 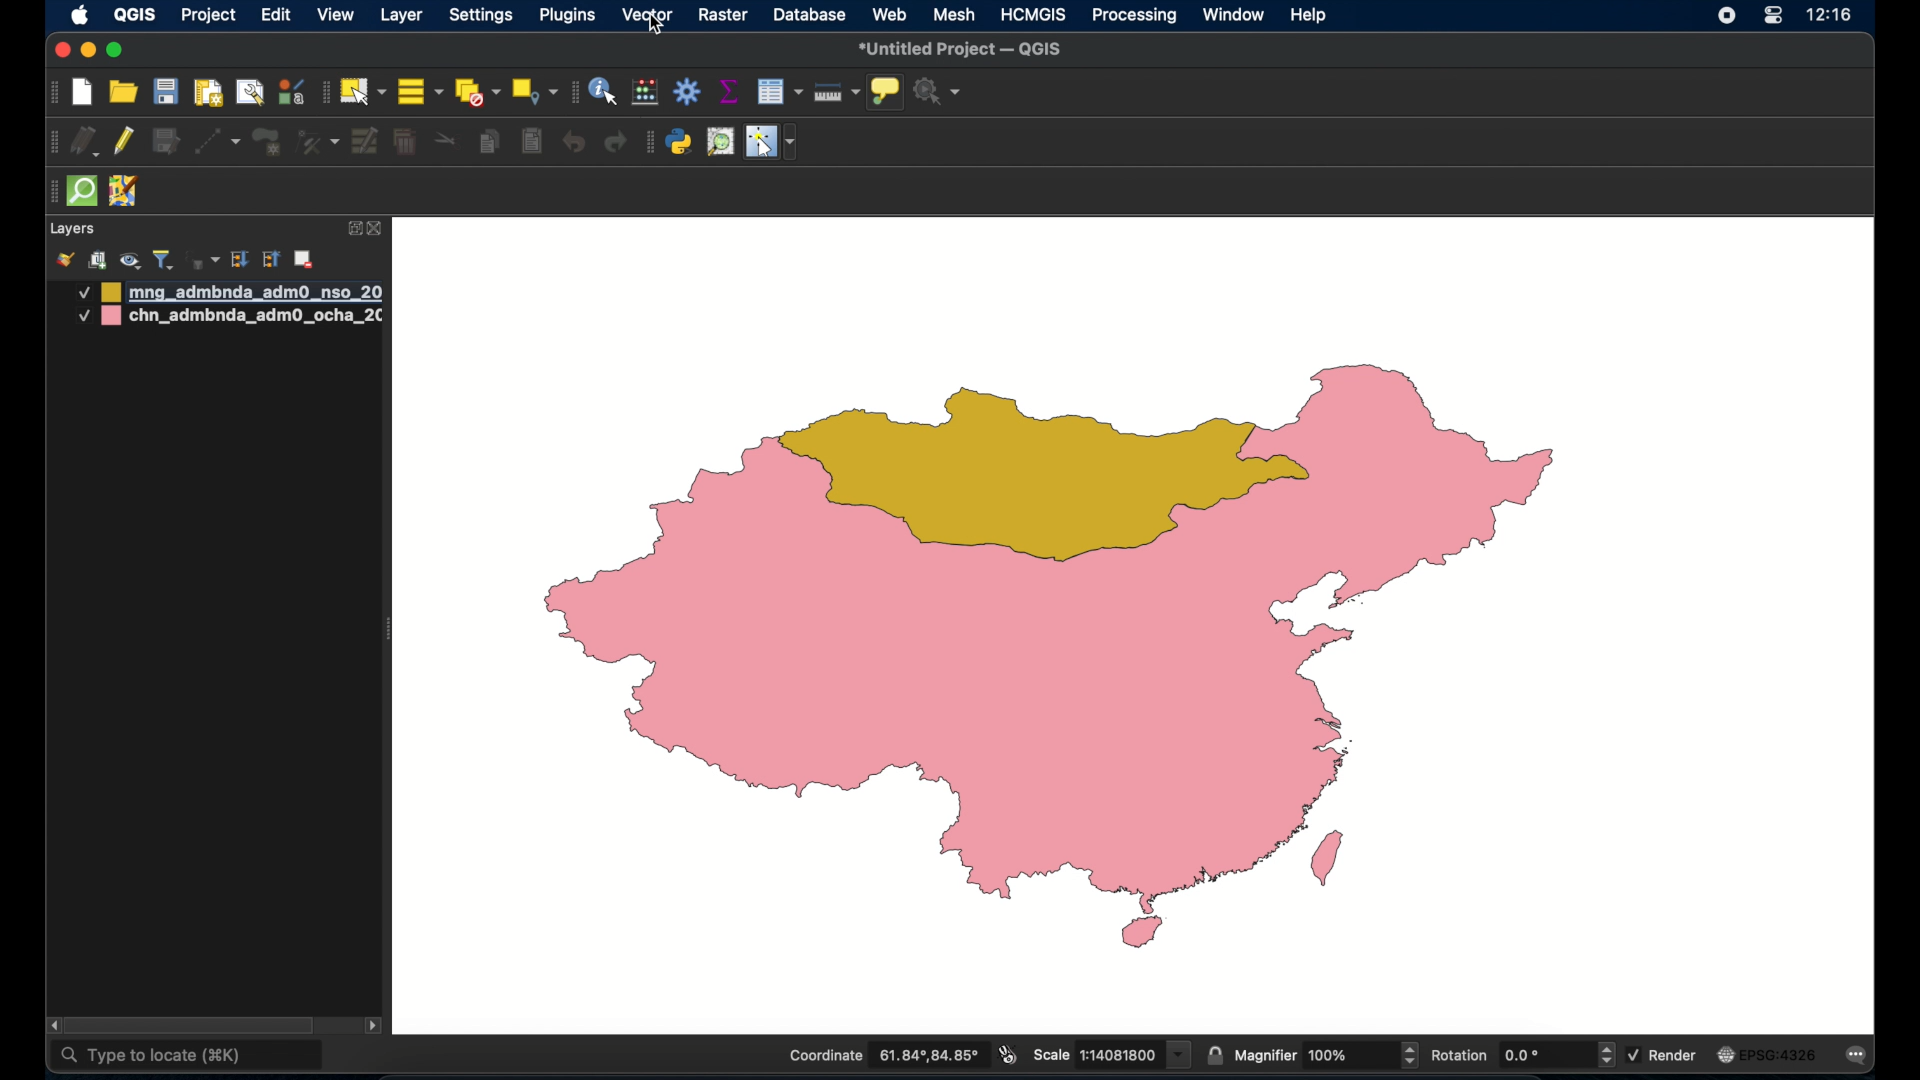 What do you see at coordinates (1214, 1053) in the screenshot?
I see `lock scale` at bounding box center [1214, 1053].